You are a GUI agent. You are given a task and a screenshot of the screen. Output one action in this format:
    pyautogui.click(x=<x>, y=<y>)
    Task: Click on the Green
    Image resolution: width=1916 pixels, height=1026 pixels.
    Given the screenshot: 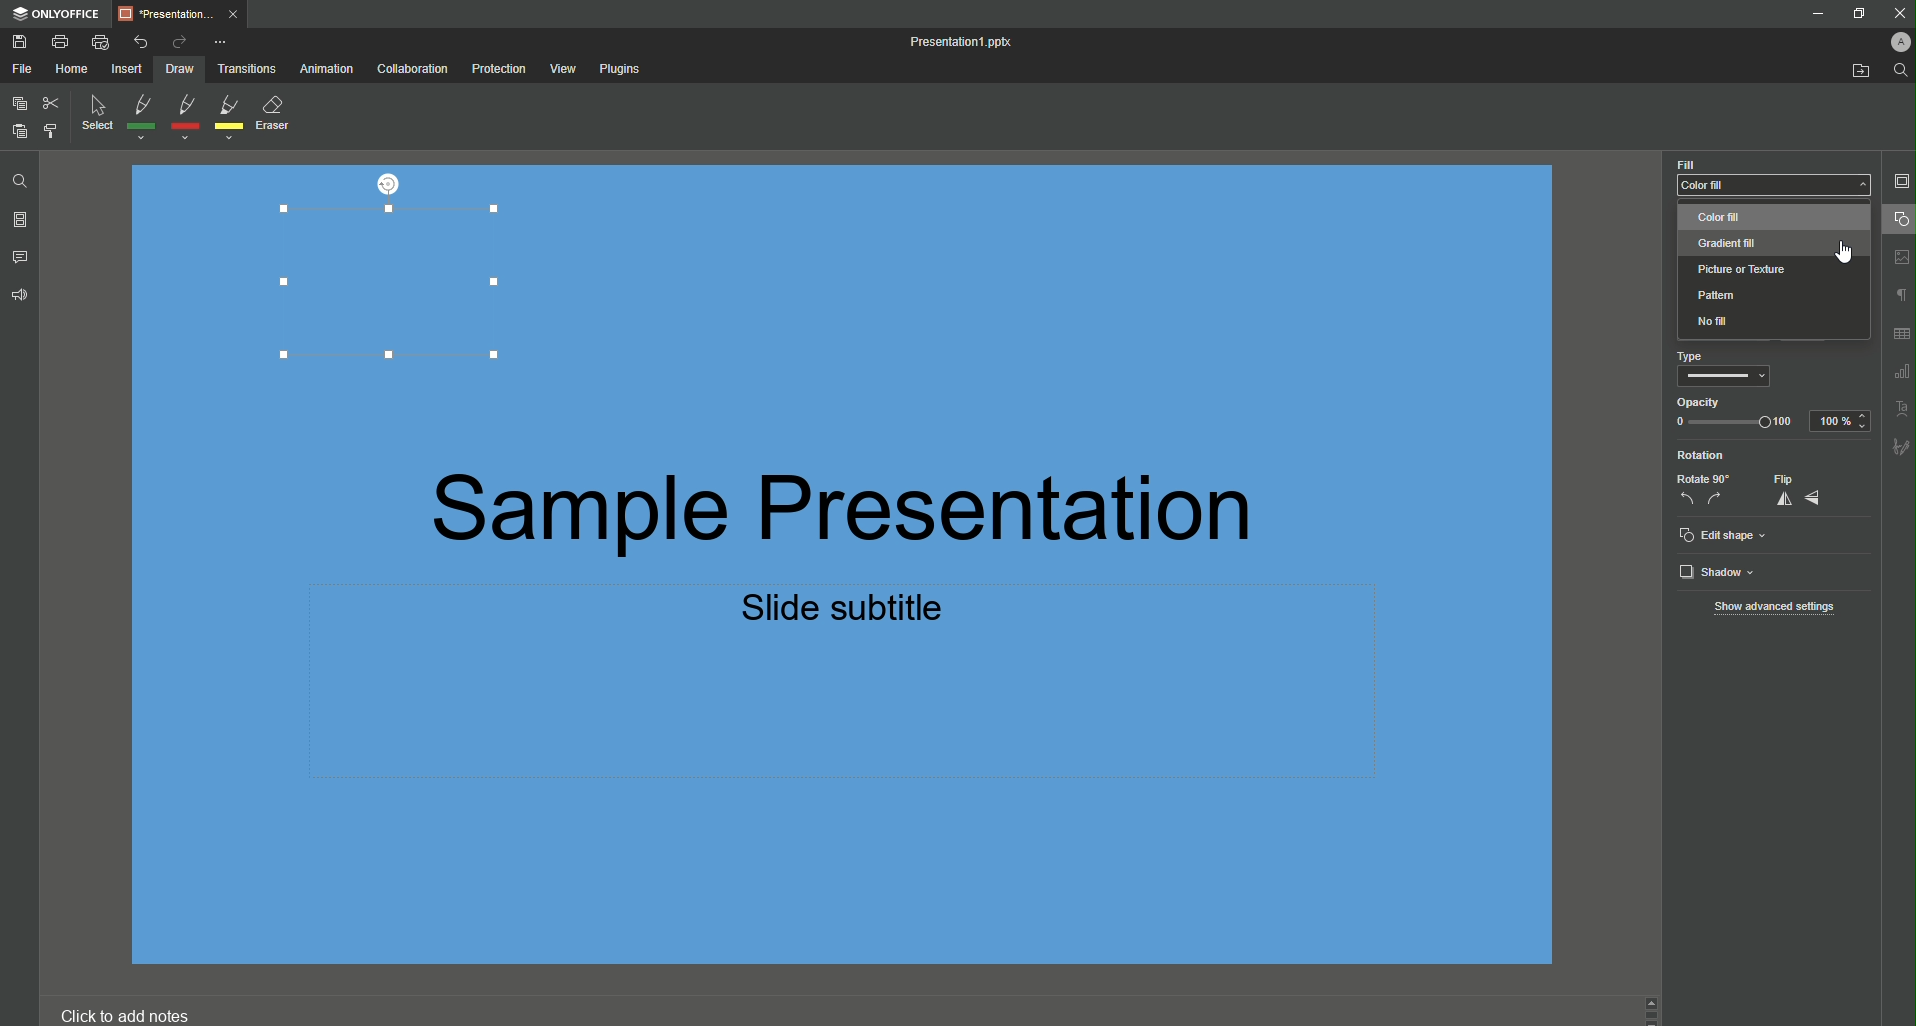 What is the action you would take?
    pyautogui.click(x=141, y=119)
    